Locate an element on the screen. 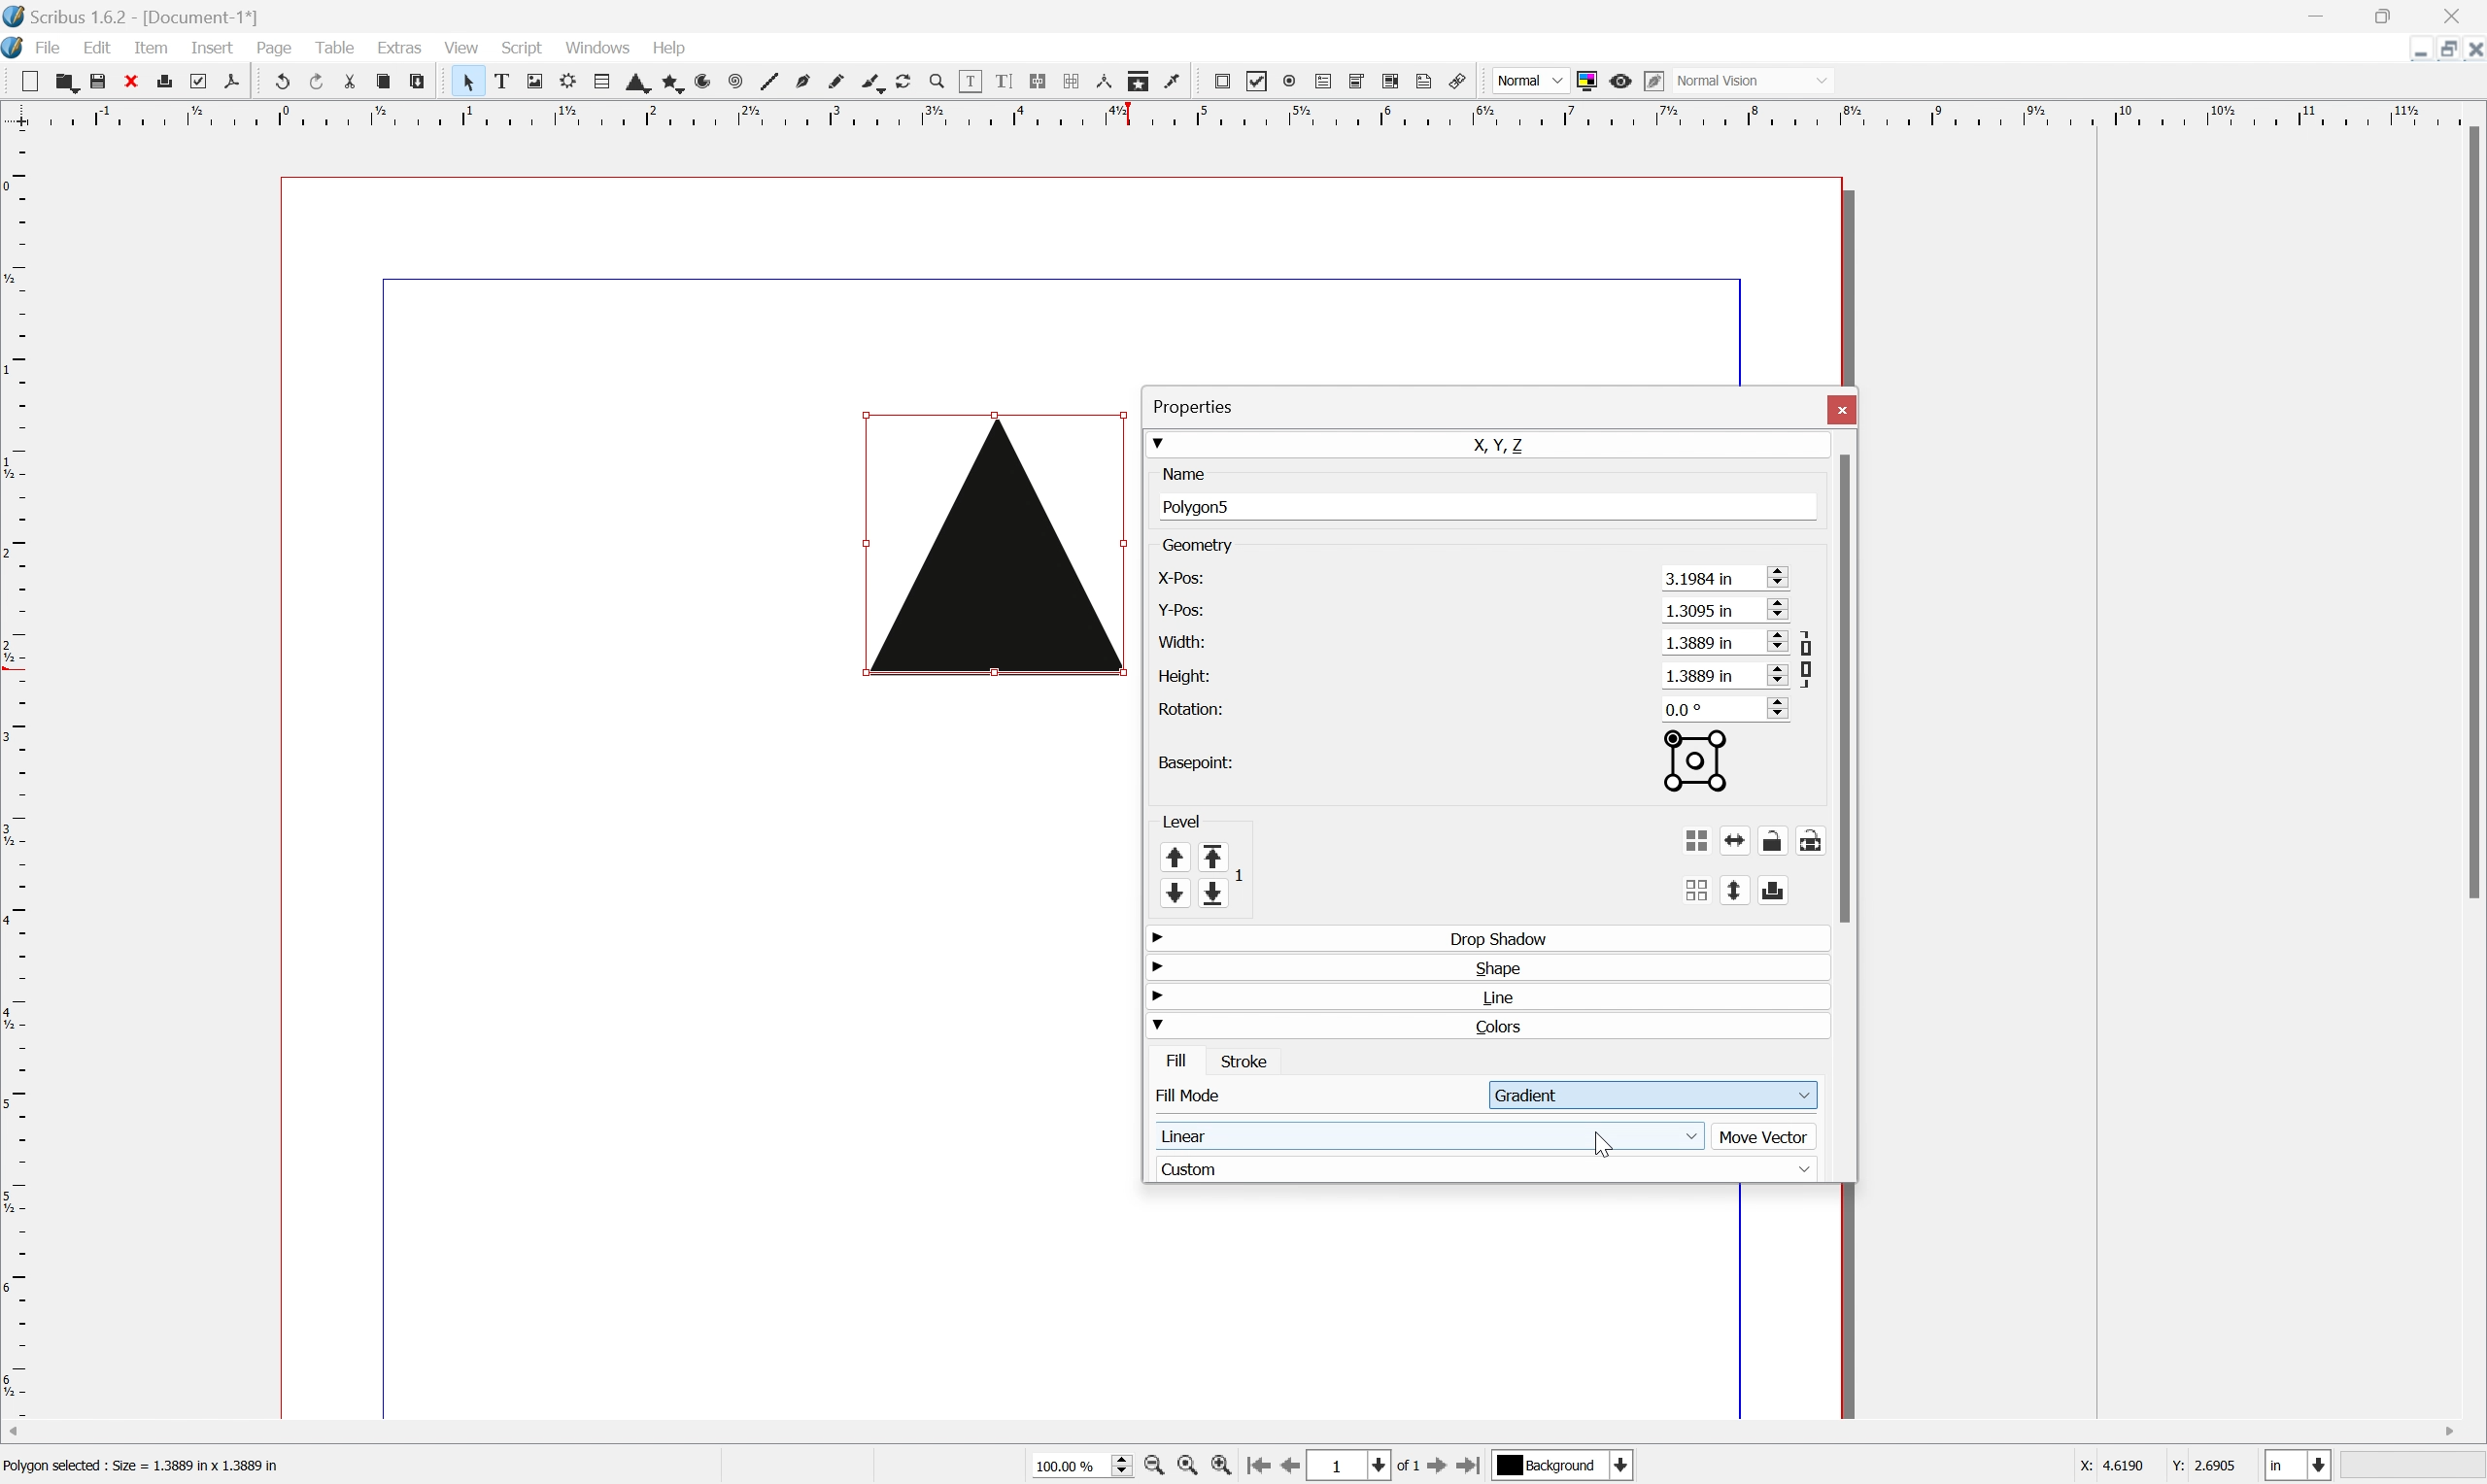  Scroll Right is located at coordinates (2445, 1433).